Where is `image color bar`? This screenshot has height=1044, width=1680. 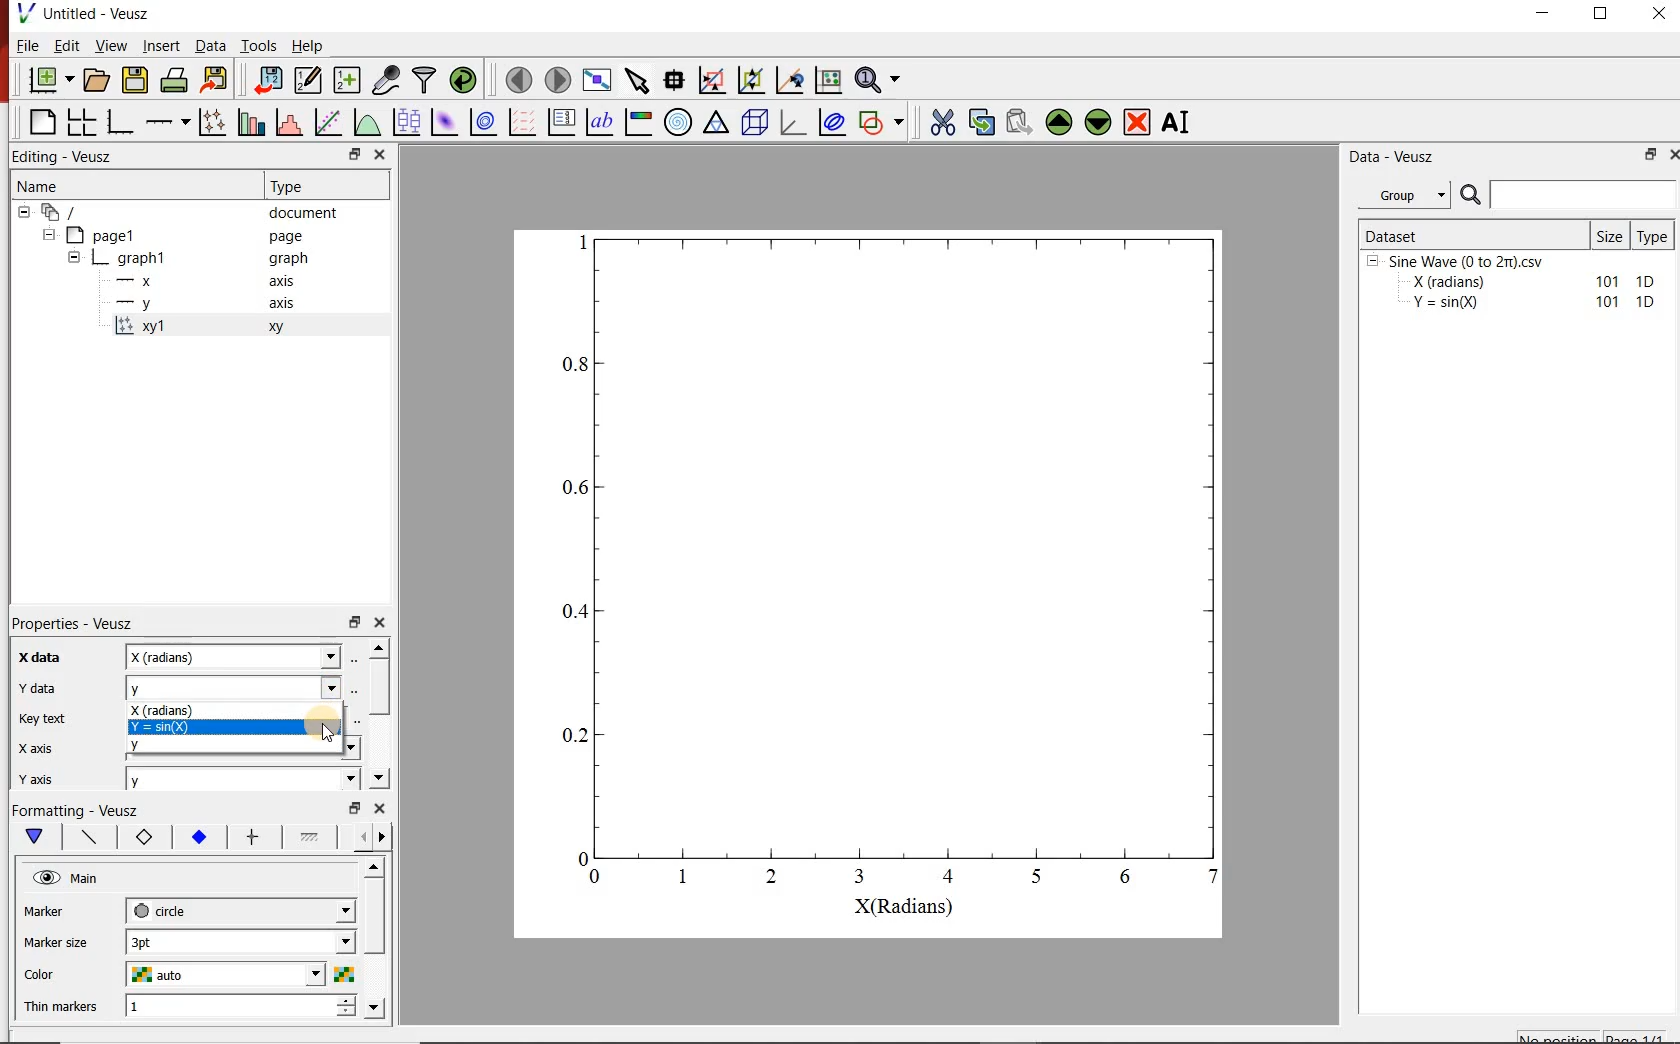
image color bar is located at coordinates (638, 121).